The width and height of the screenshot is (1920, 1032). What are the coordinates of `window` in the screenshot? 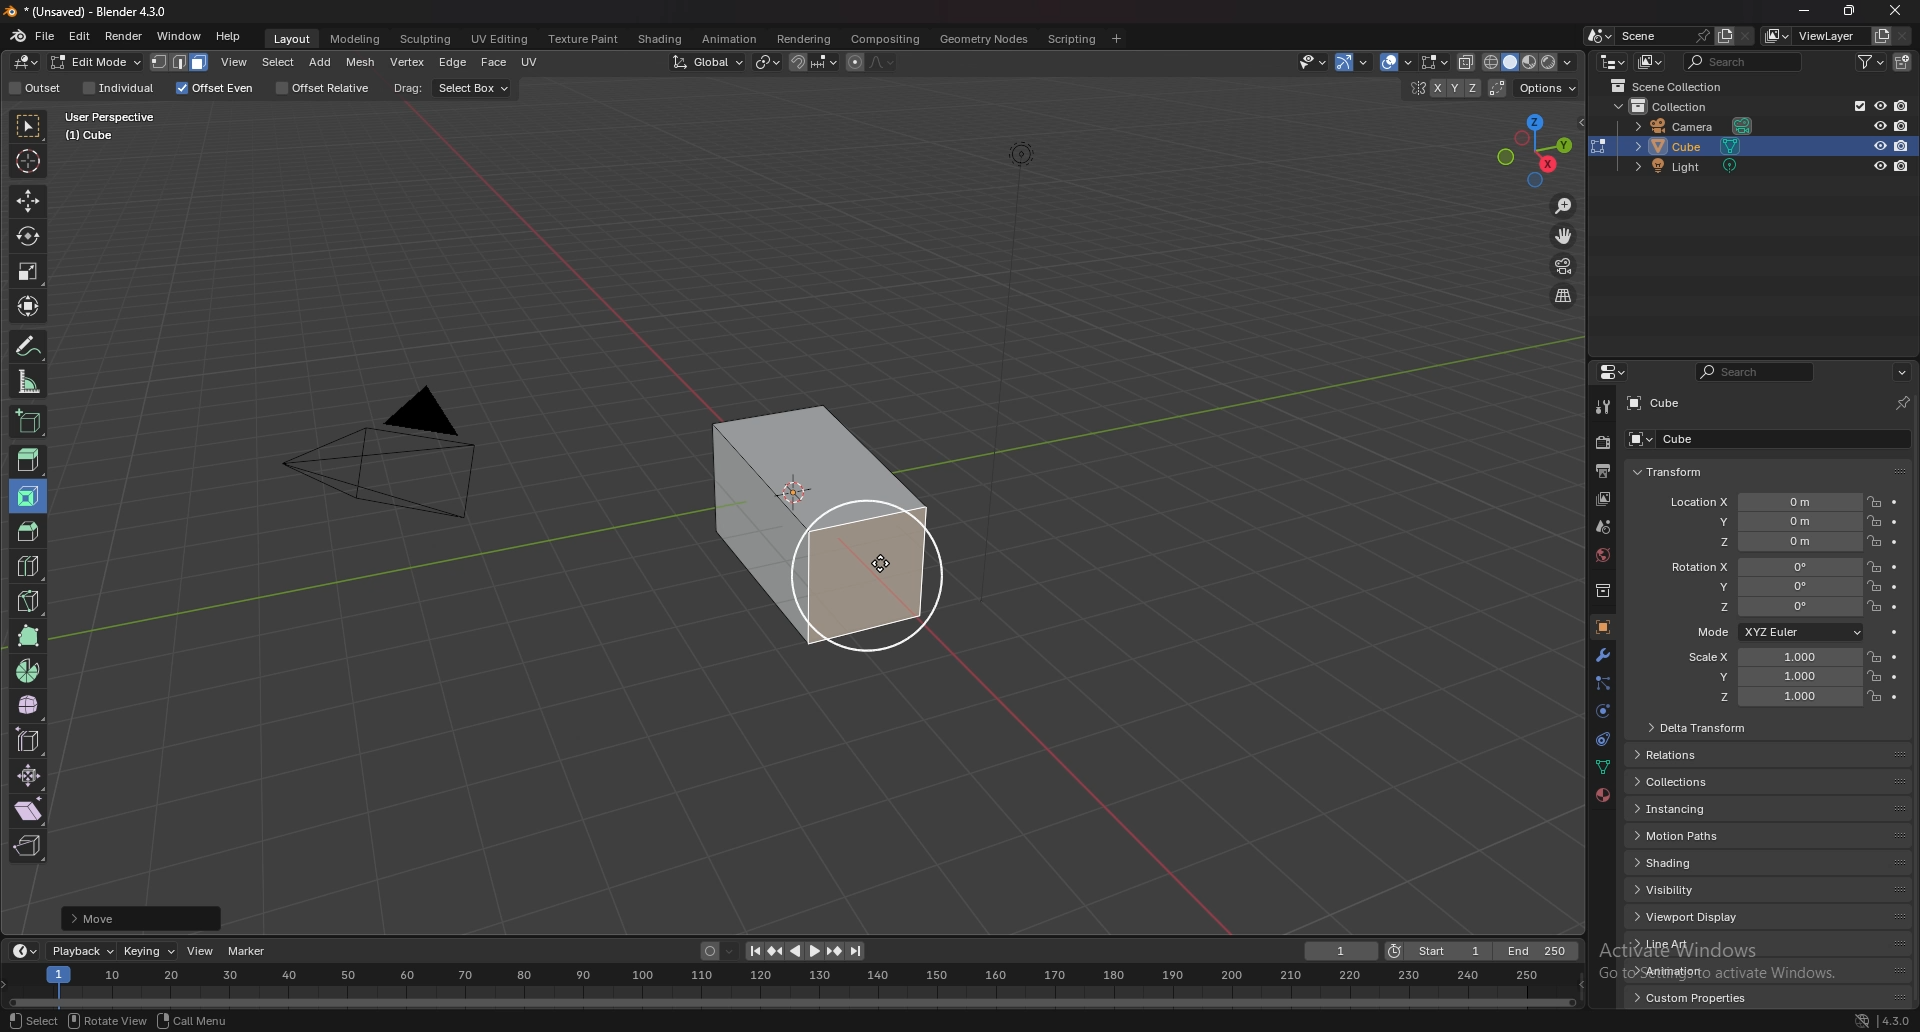 It's located at (180, 36).